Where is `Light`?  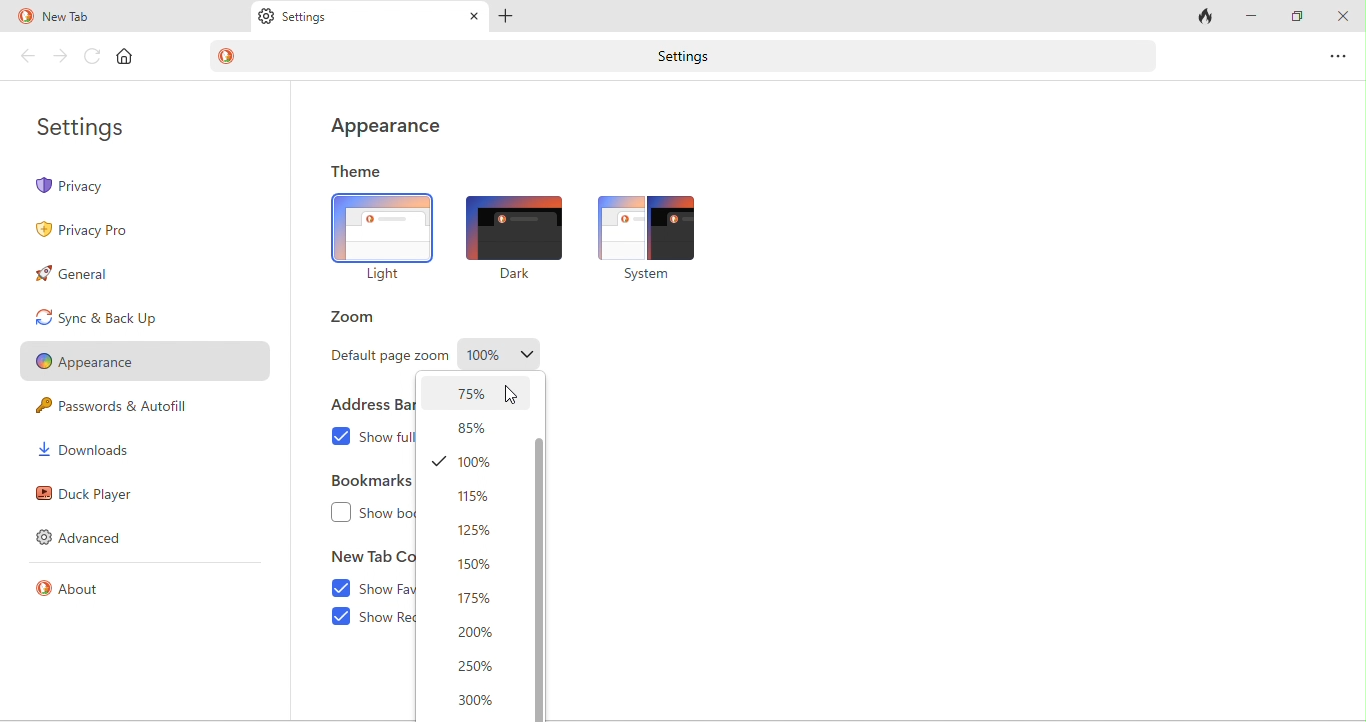 Light is located at coordinates (381, 275).